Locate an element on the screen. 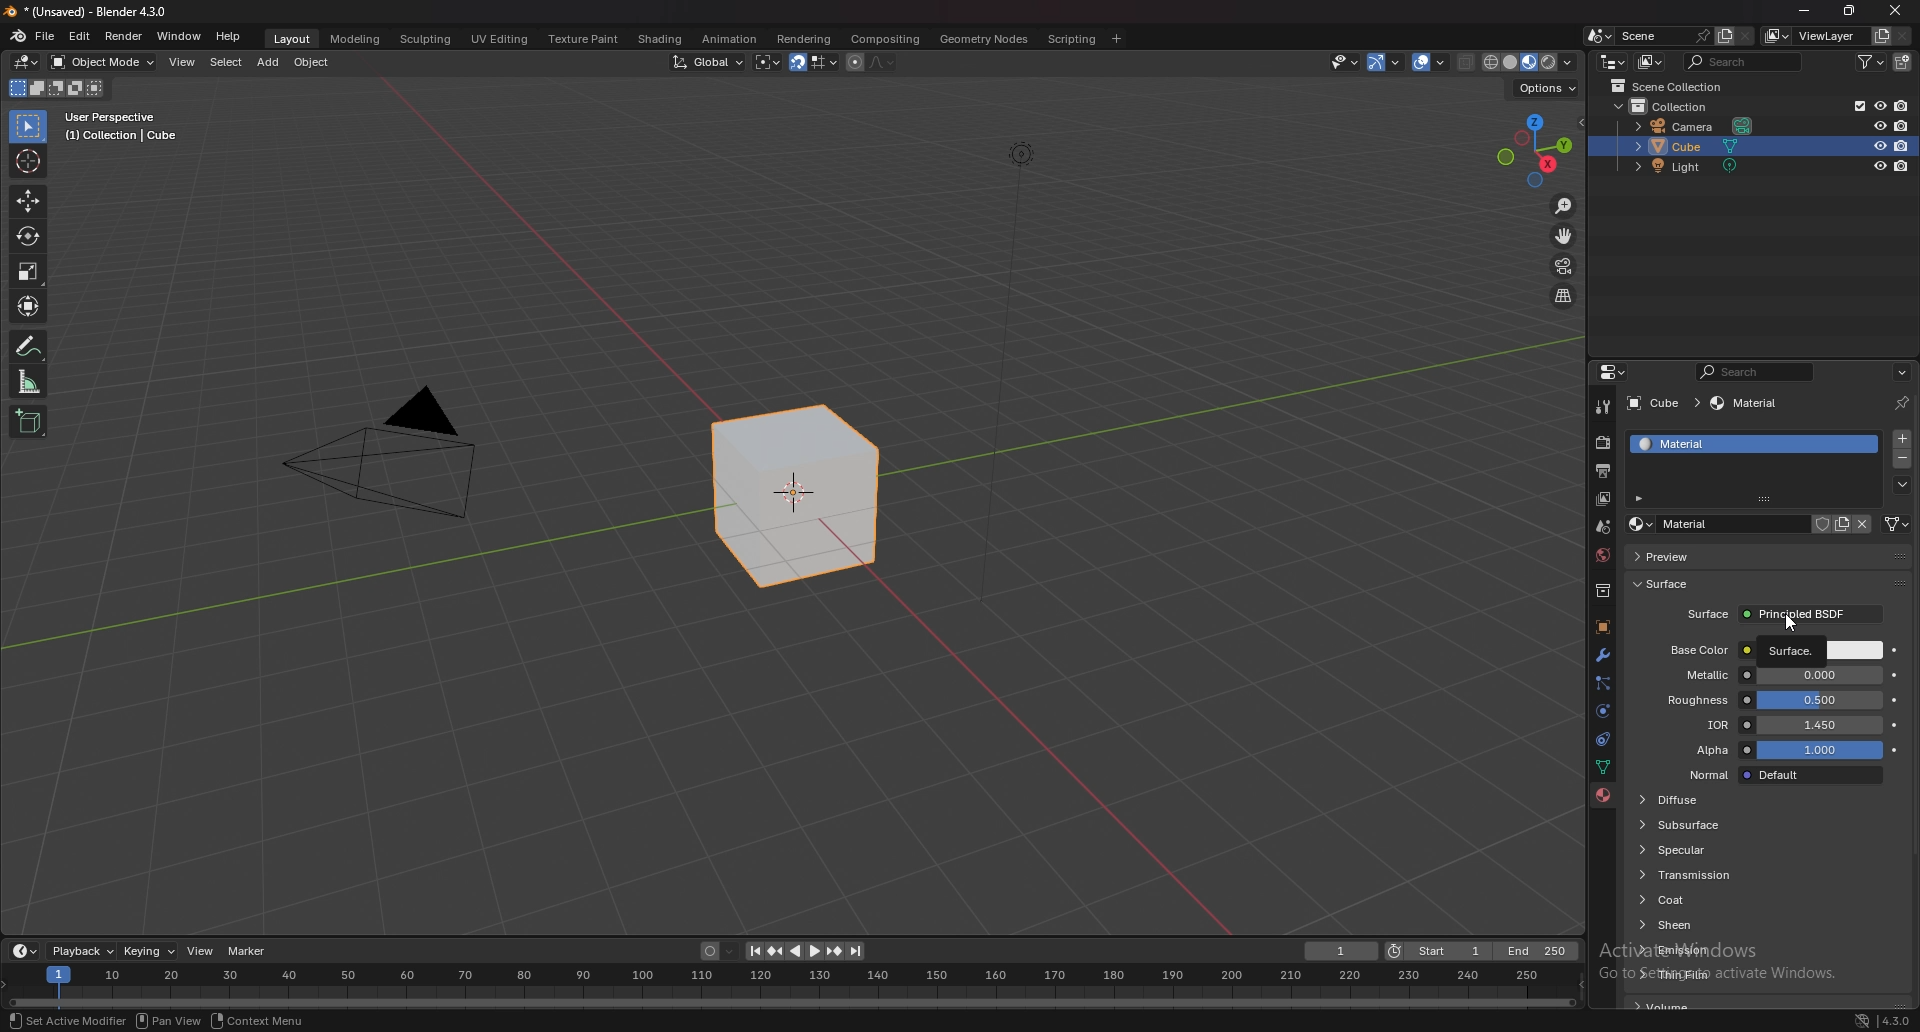  show filtering options is located at coordinates (1641, 497).